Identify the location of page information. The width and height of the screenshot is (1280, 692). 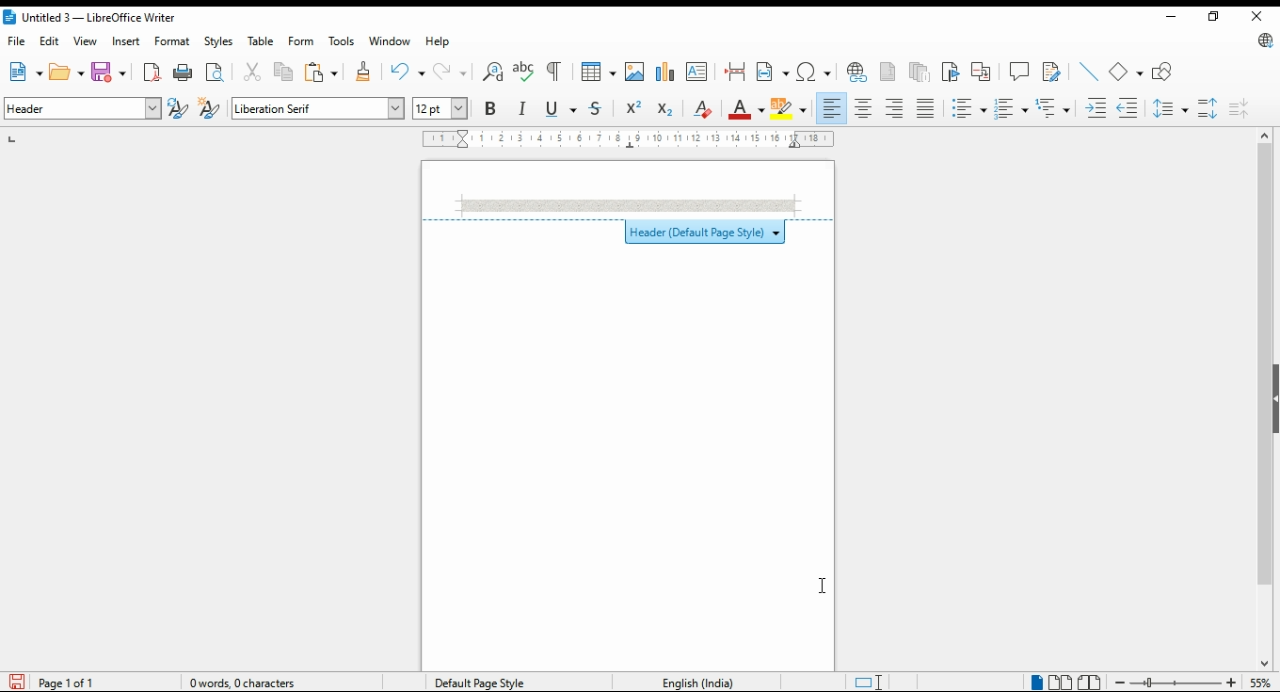
(62, 682).